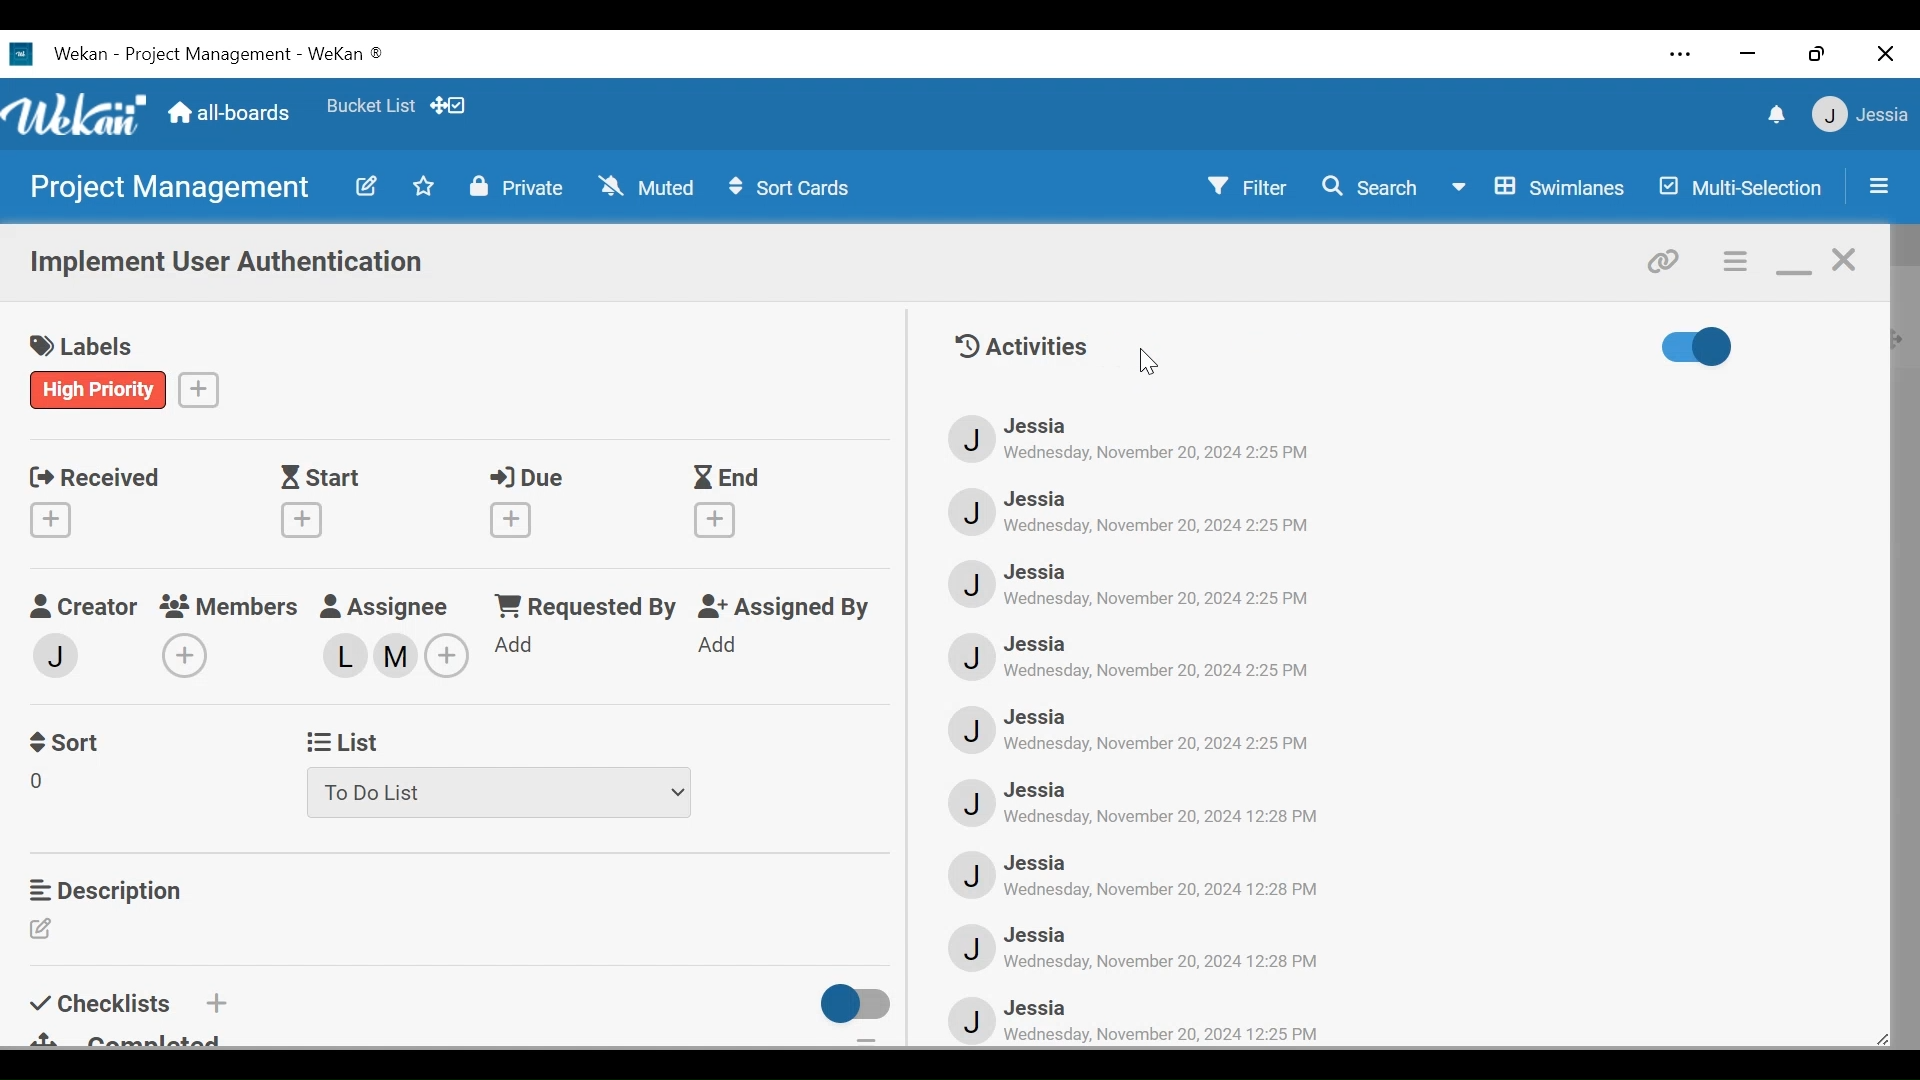  I want to click on Private, so click(519, 186).